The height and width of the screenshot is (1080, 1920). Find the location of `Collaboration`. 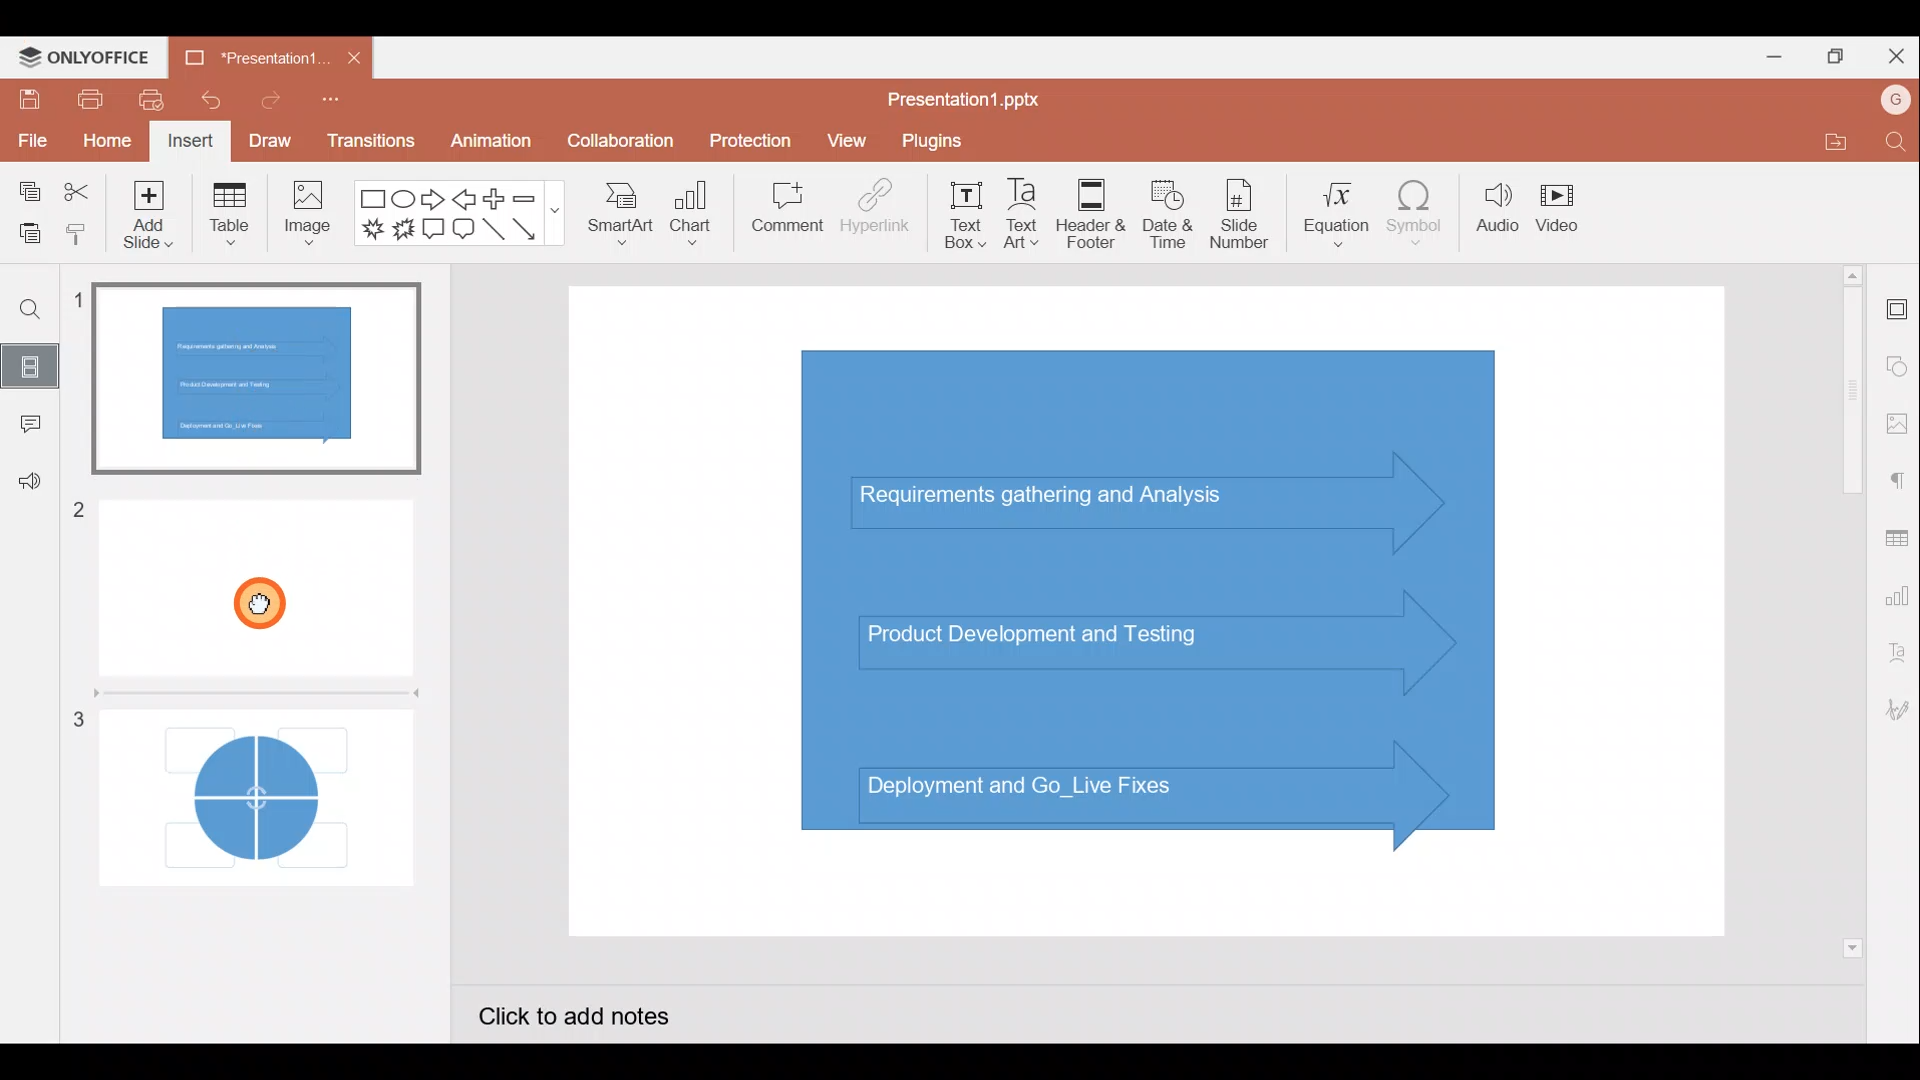

Collaboration is located at coordinates (618, 141).